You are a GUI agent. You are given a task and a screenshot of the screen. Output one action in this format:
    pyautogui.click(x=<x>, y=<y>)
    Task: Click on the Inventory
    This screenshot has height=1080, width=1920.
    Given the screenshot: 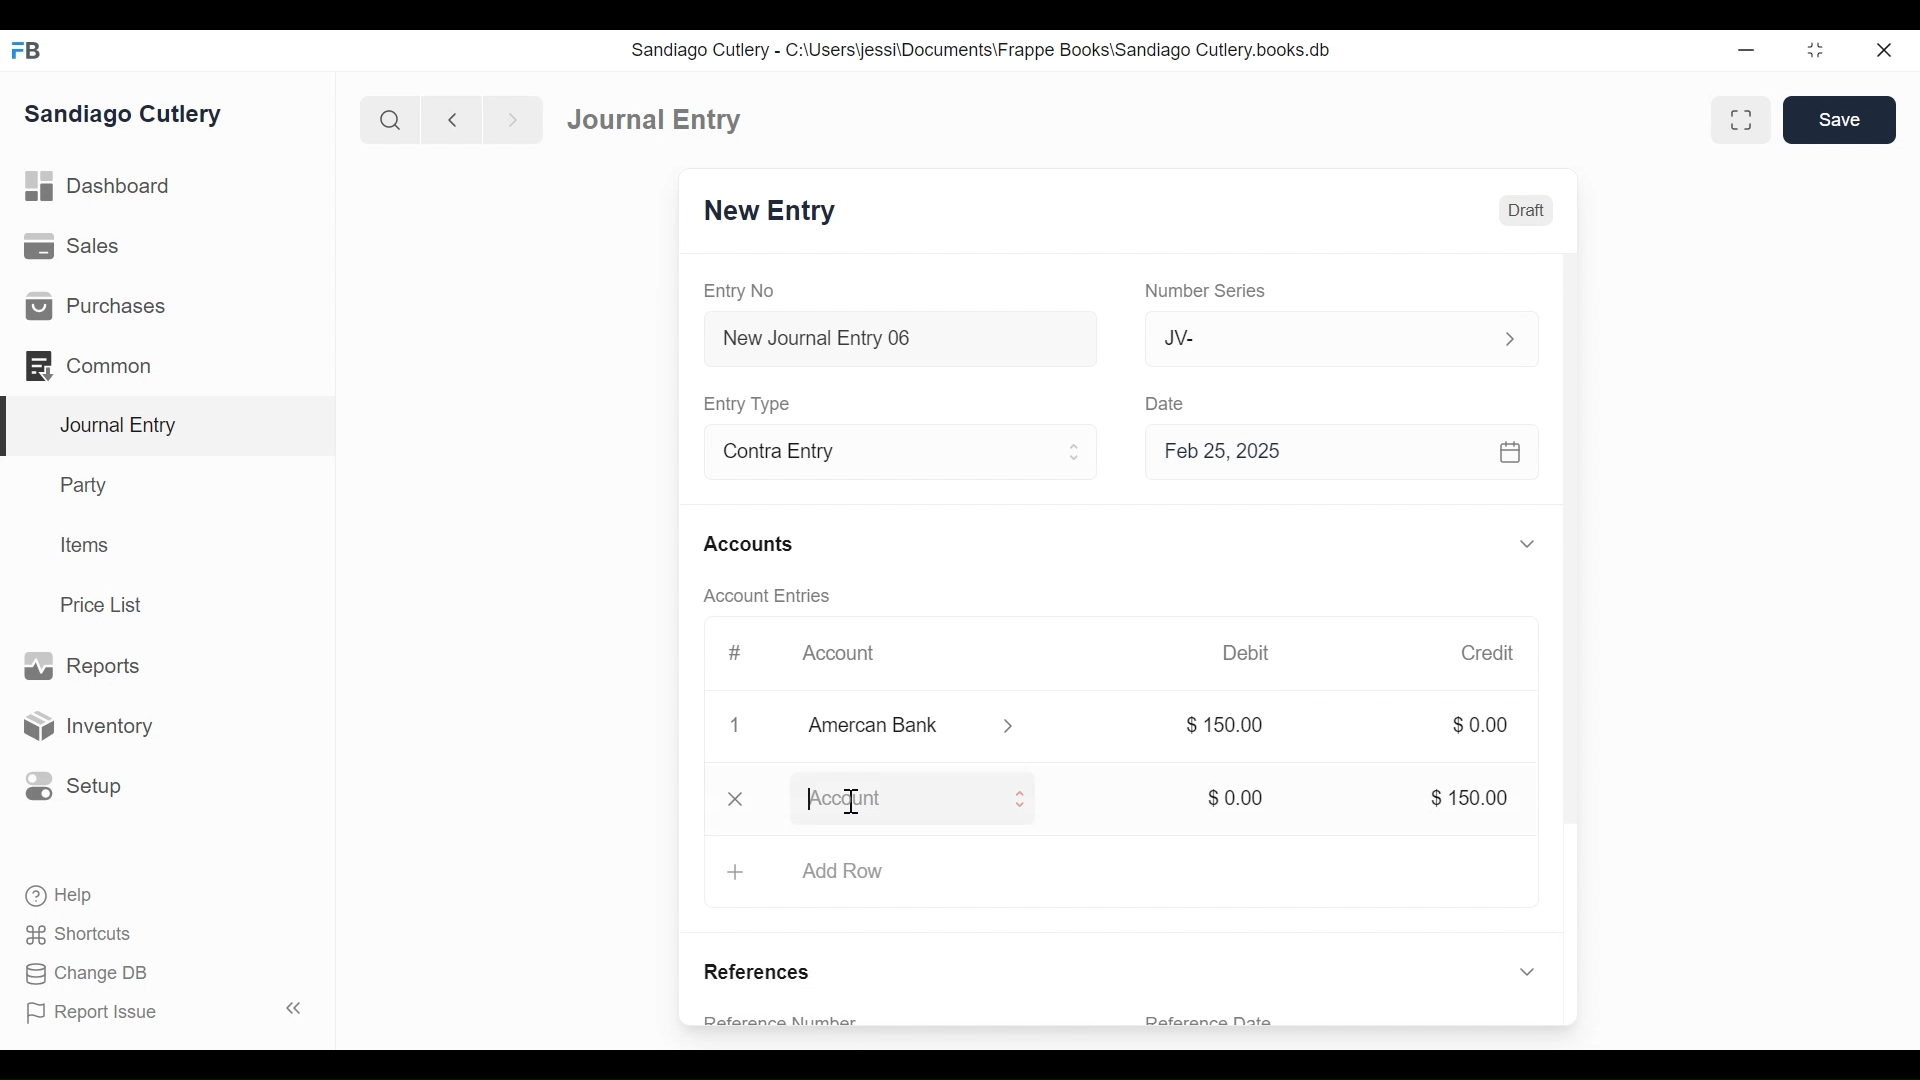 What is the action you would take?
    pyautogui.click(x=85, y=727)
    